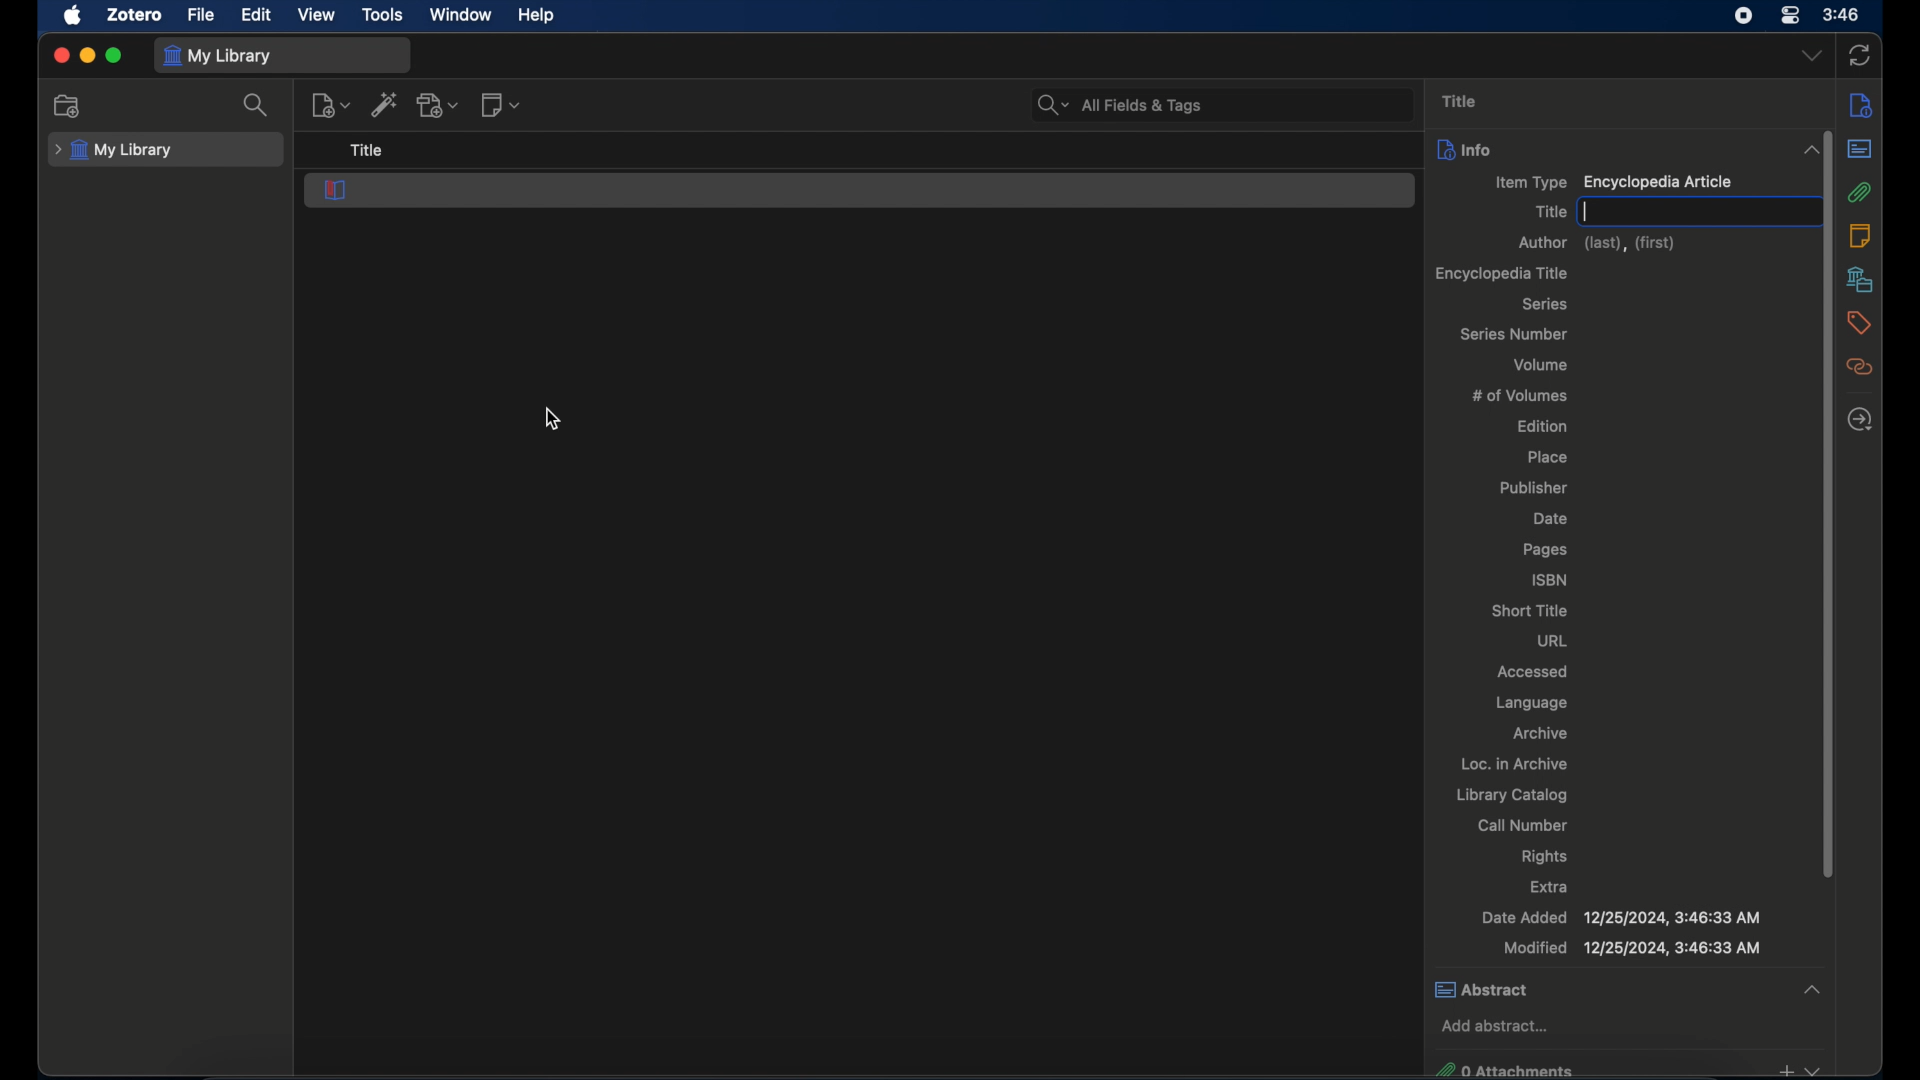 The height and width of the screenshot is (1080, 1920). What do you see at coordinates (68, 106) in the screenshot?
I see `new collection` at bounding box center [68, 106].